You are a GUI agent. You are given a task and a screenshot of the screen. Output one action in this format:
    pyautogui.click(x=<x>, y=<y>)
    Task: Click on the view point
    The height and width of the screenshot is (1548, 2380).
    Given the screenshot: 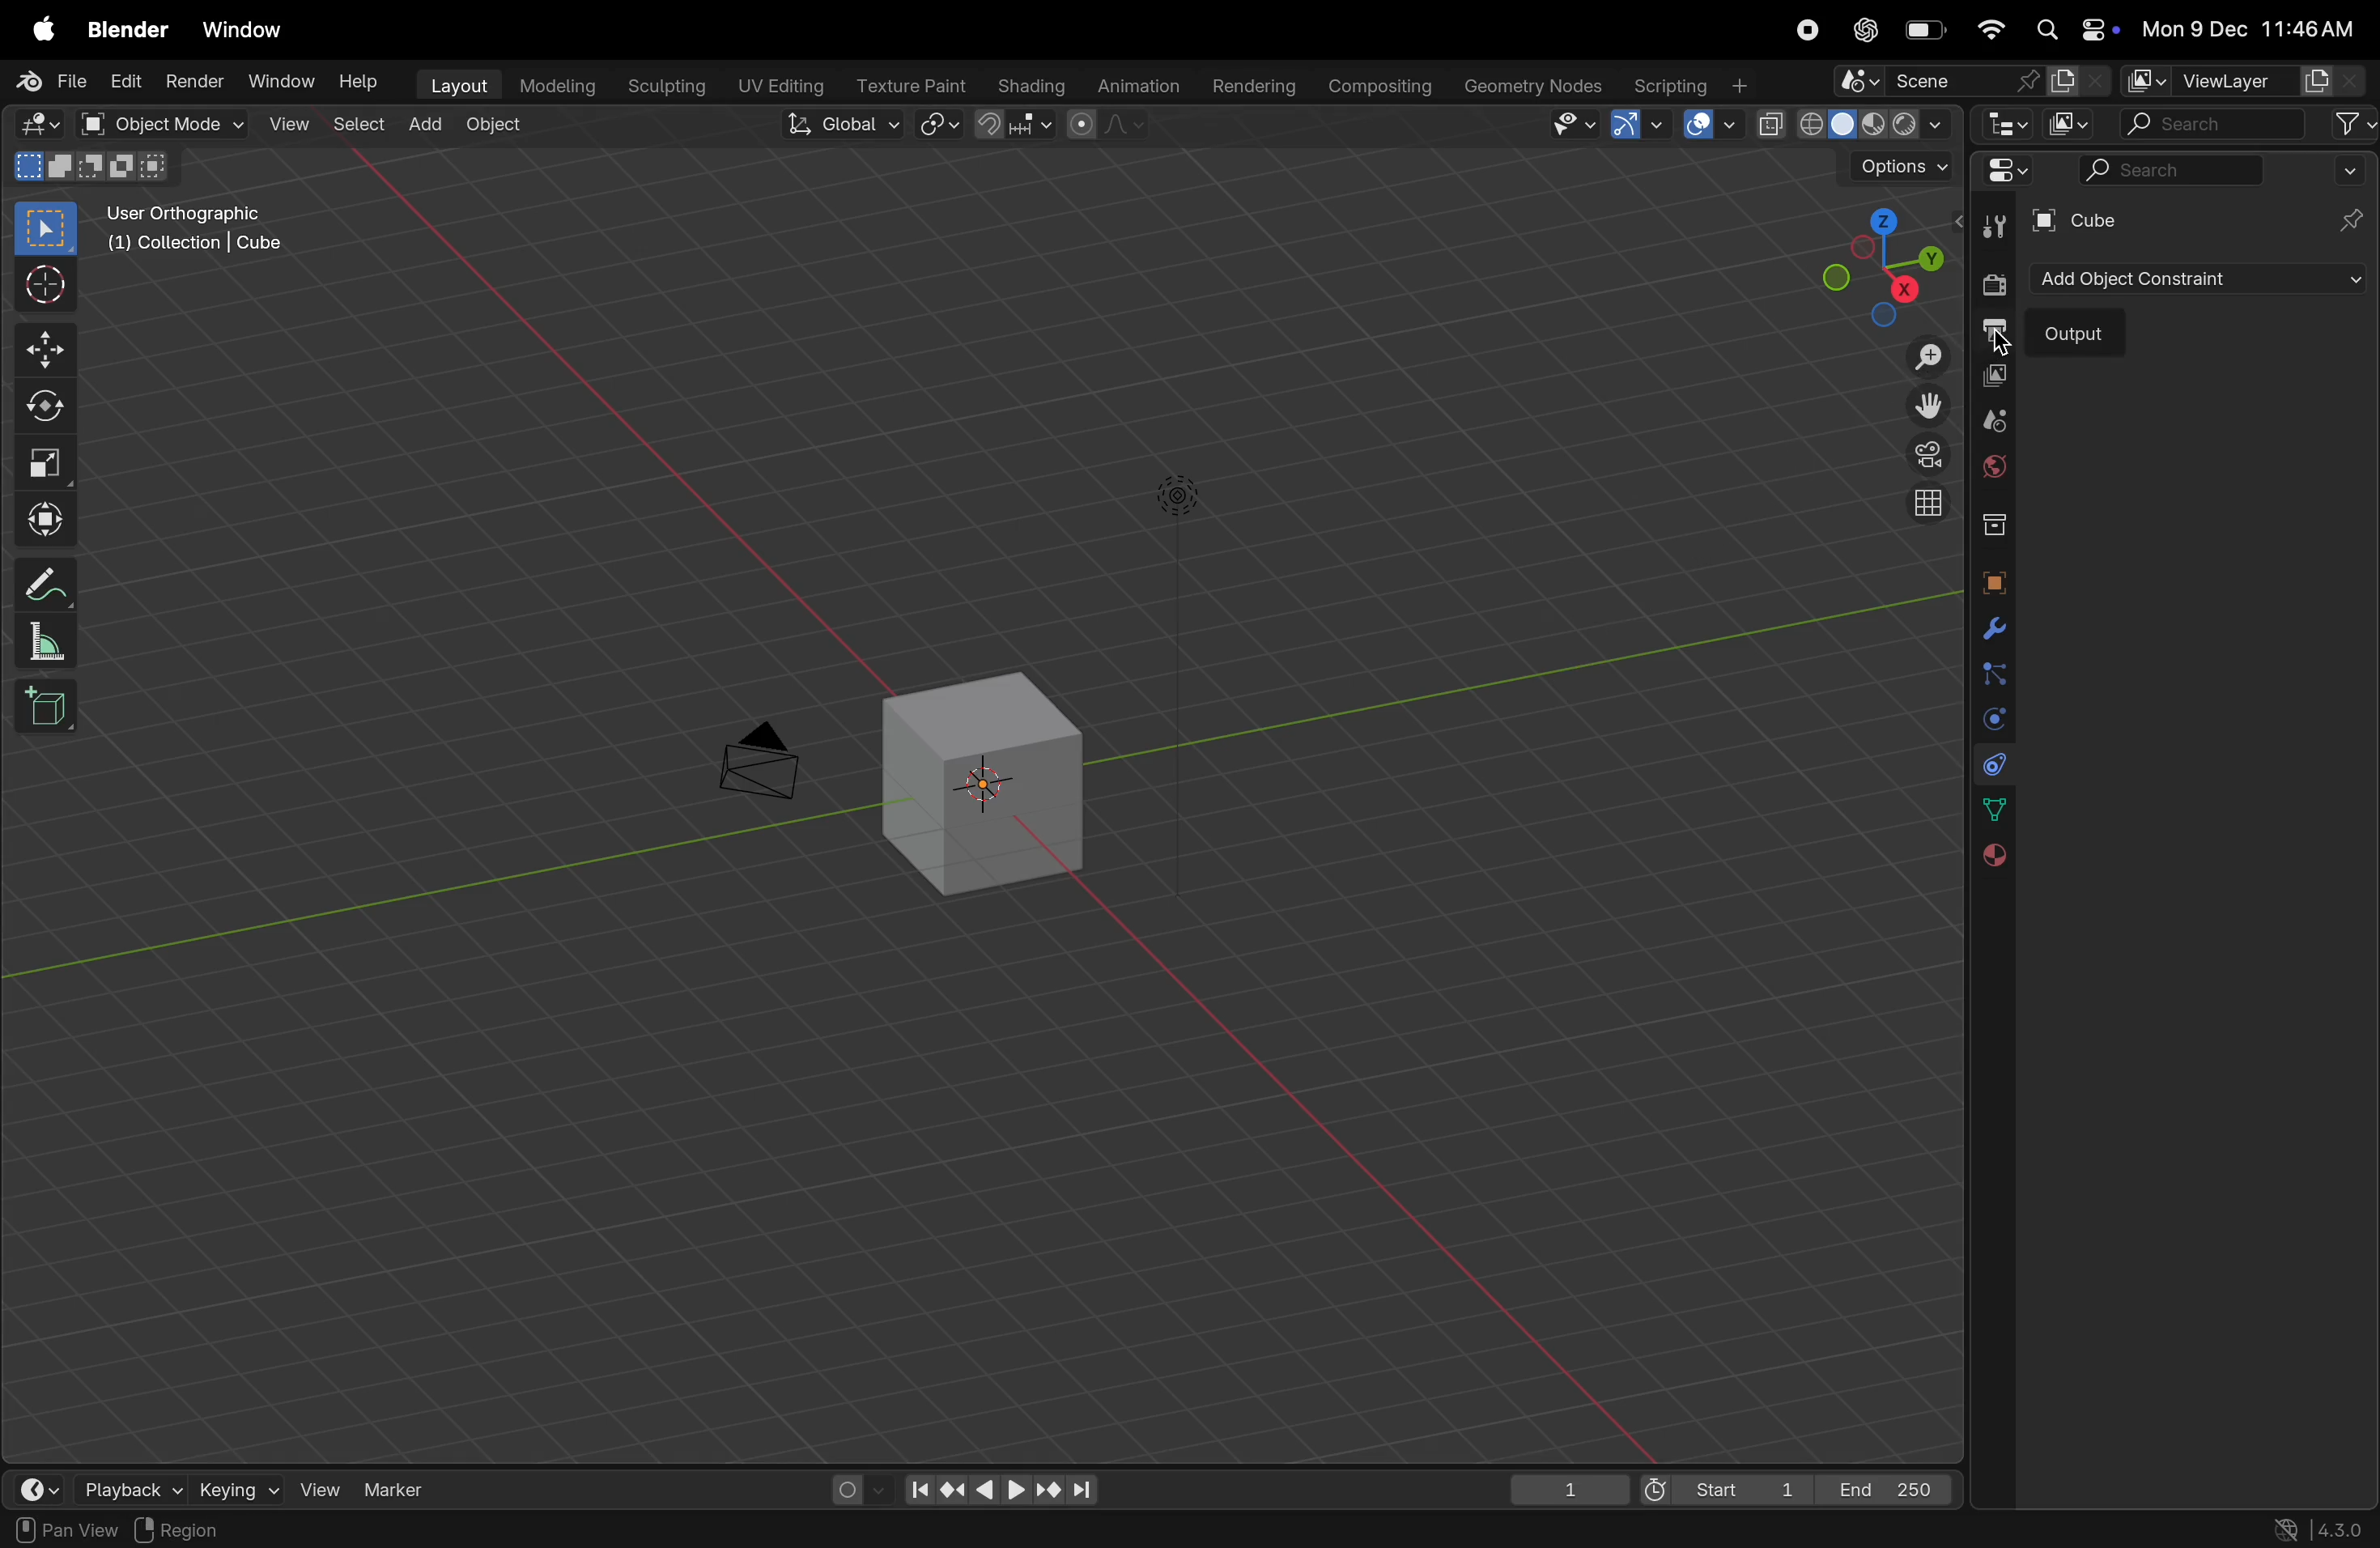 What is the action you would take?
    pyautogui.click(x=1885, y=261)
    